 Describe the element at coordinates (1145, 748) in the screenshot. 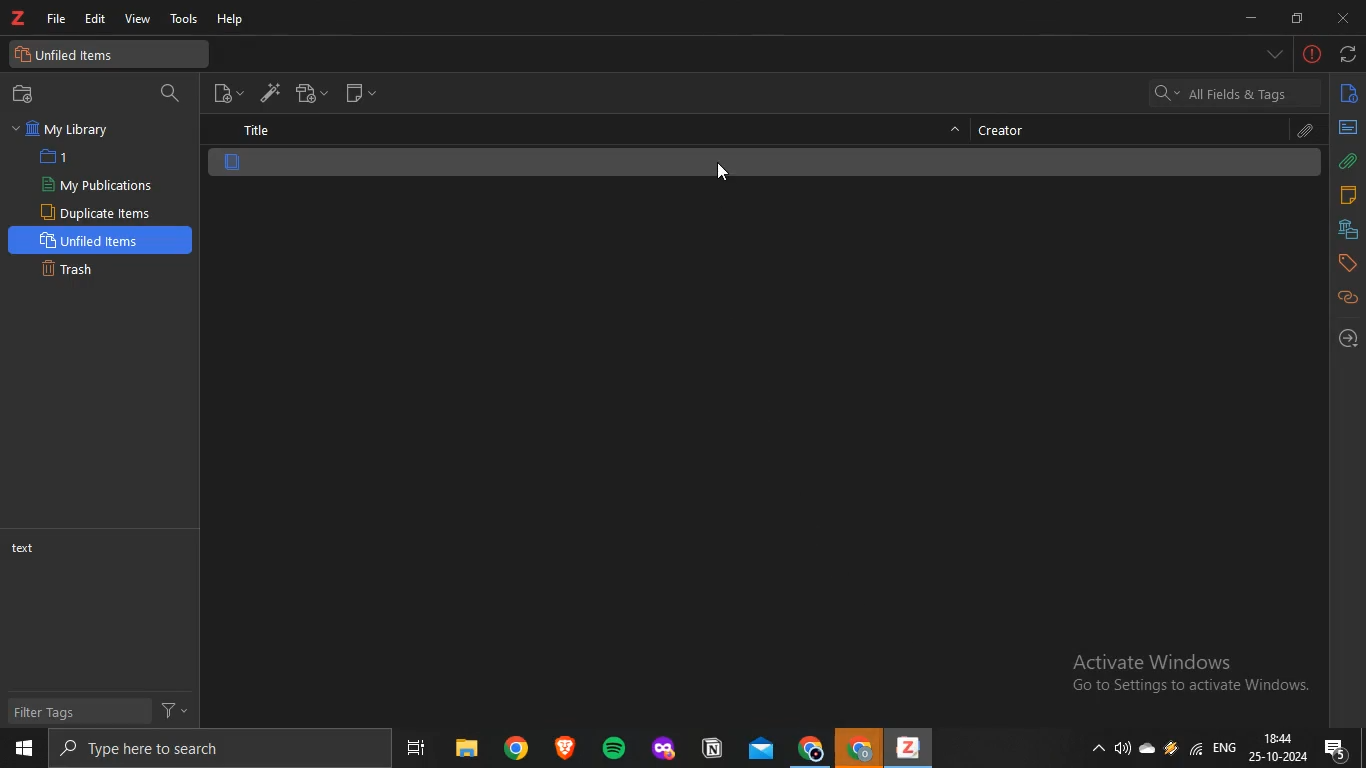

I see `onedrive` at that location.